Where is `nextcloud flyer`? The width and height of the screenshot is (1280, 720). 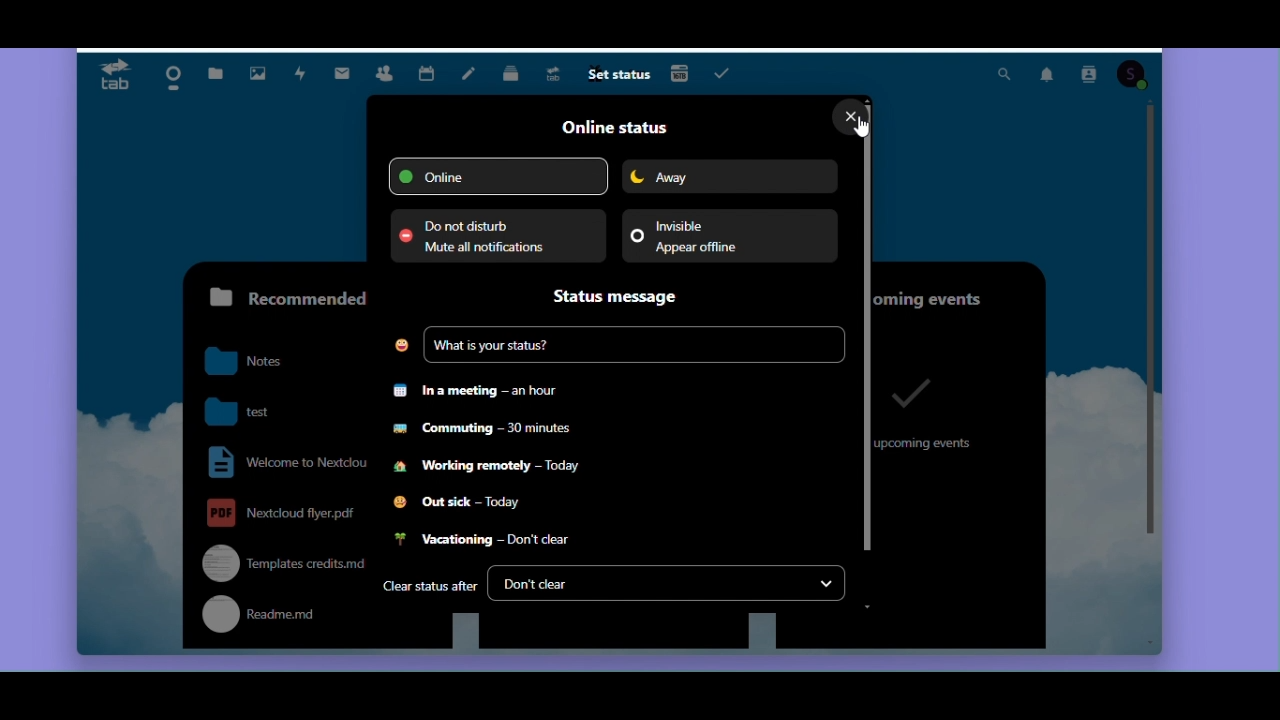 nextcloud flyer is located at coordinates (282, 512).